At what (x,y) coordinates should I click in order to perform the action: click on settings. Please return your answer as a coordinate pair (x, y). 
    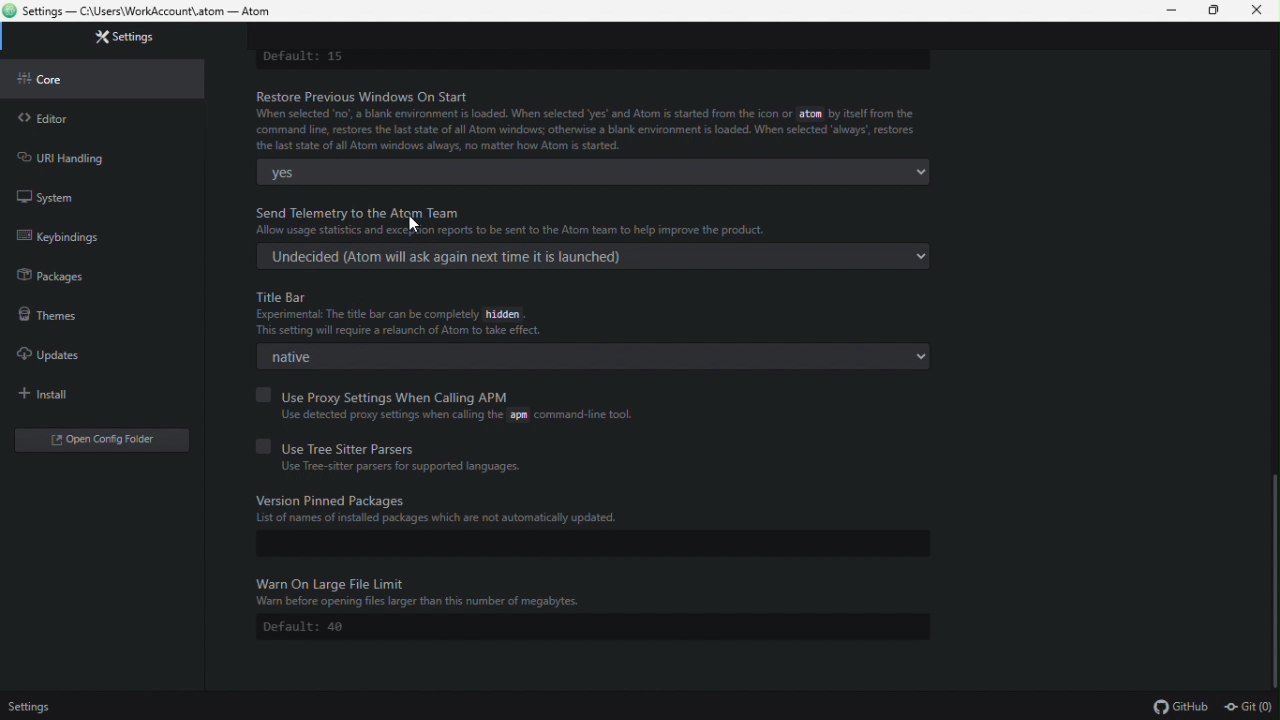
    Looking at the image, I should click on (30, 708).